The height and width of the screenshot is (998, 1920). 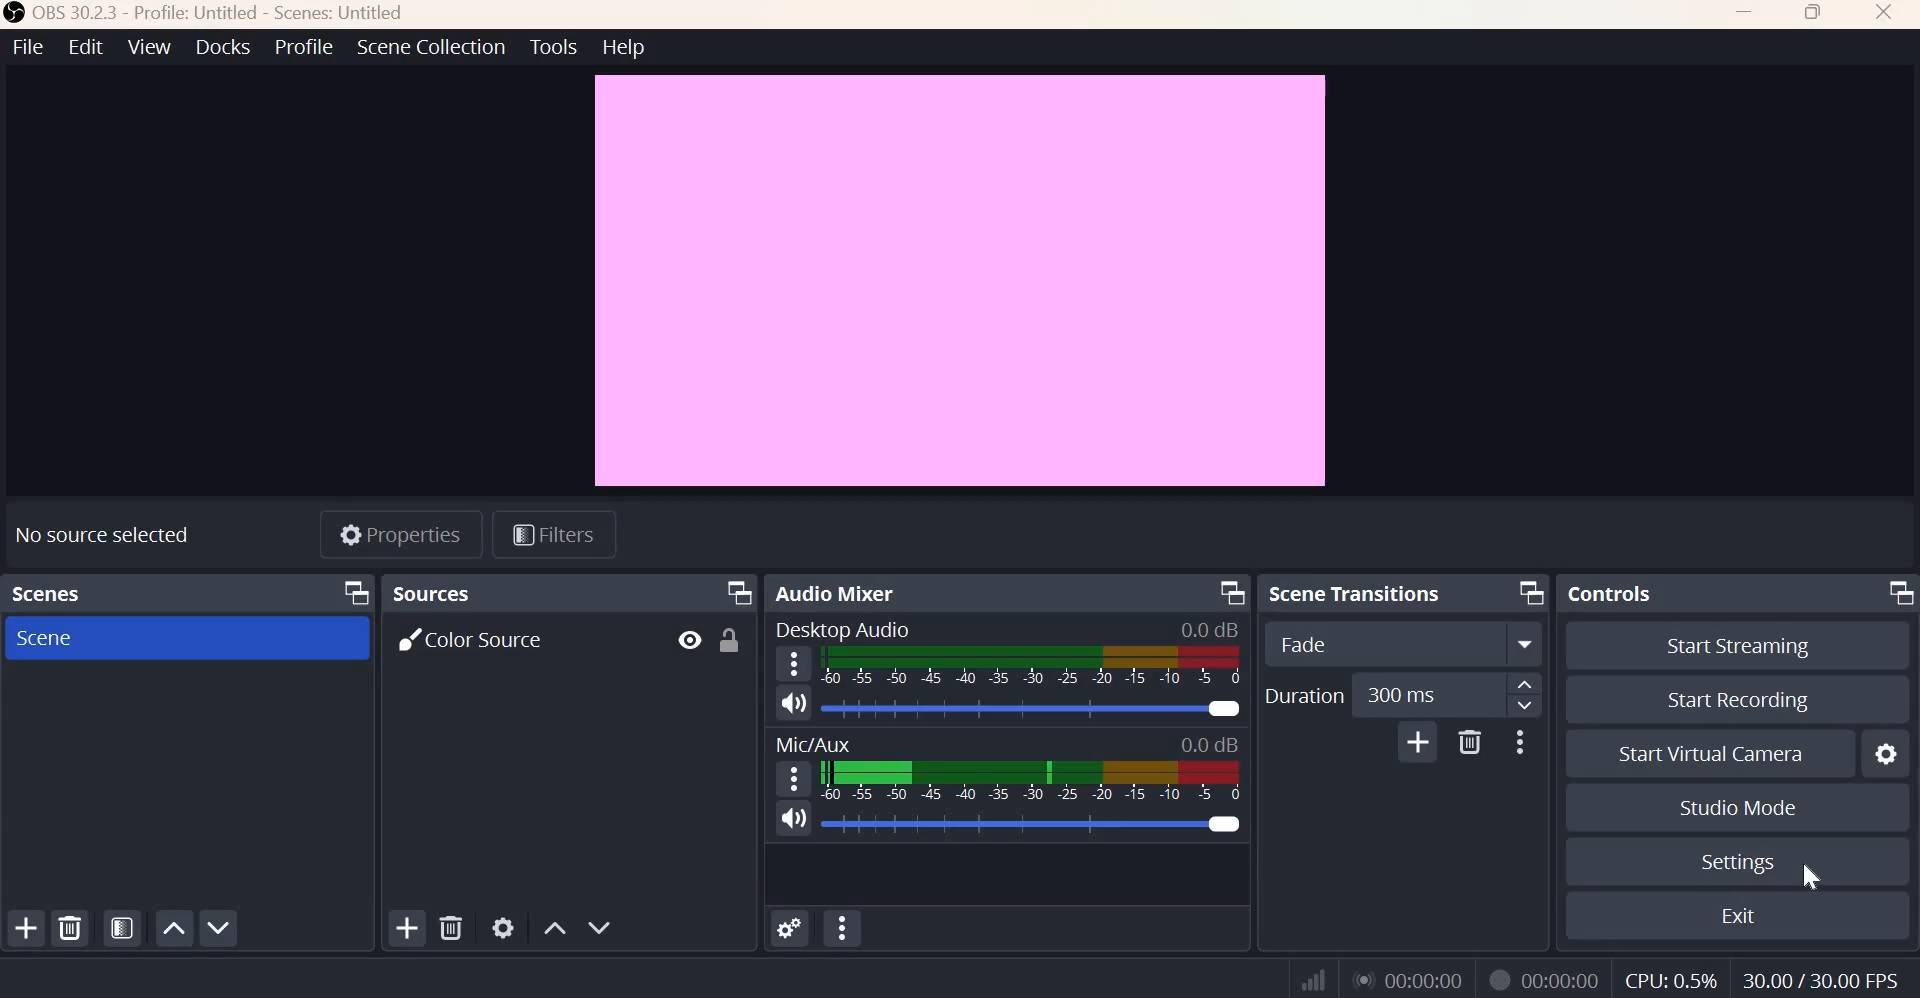 I want to click on File, so click(x=26, y=47).